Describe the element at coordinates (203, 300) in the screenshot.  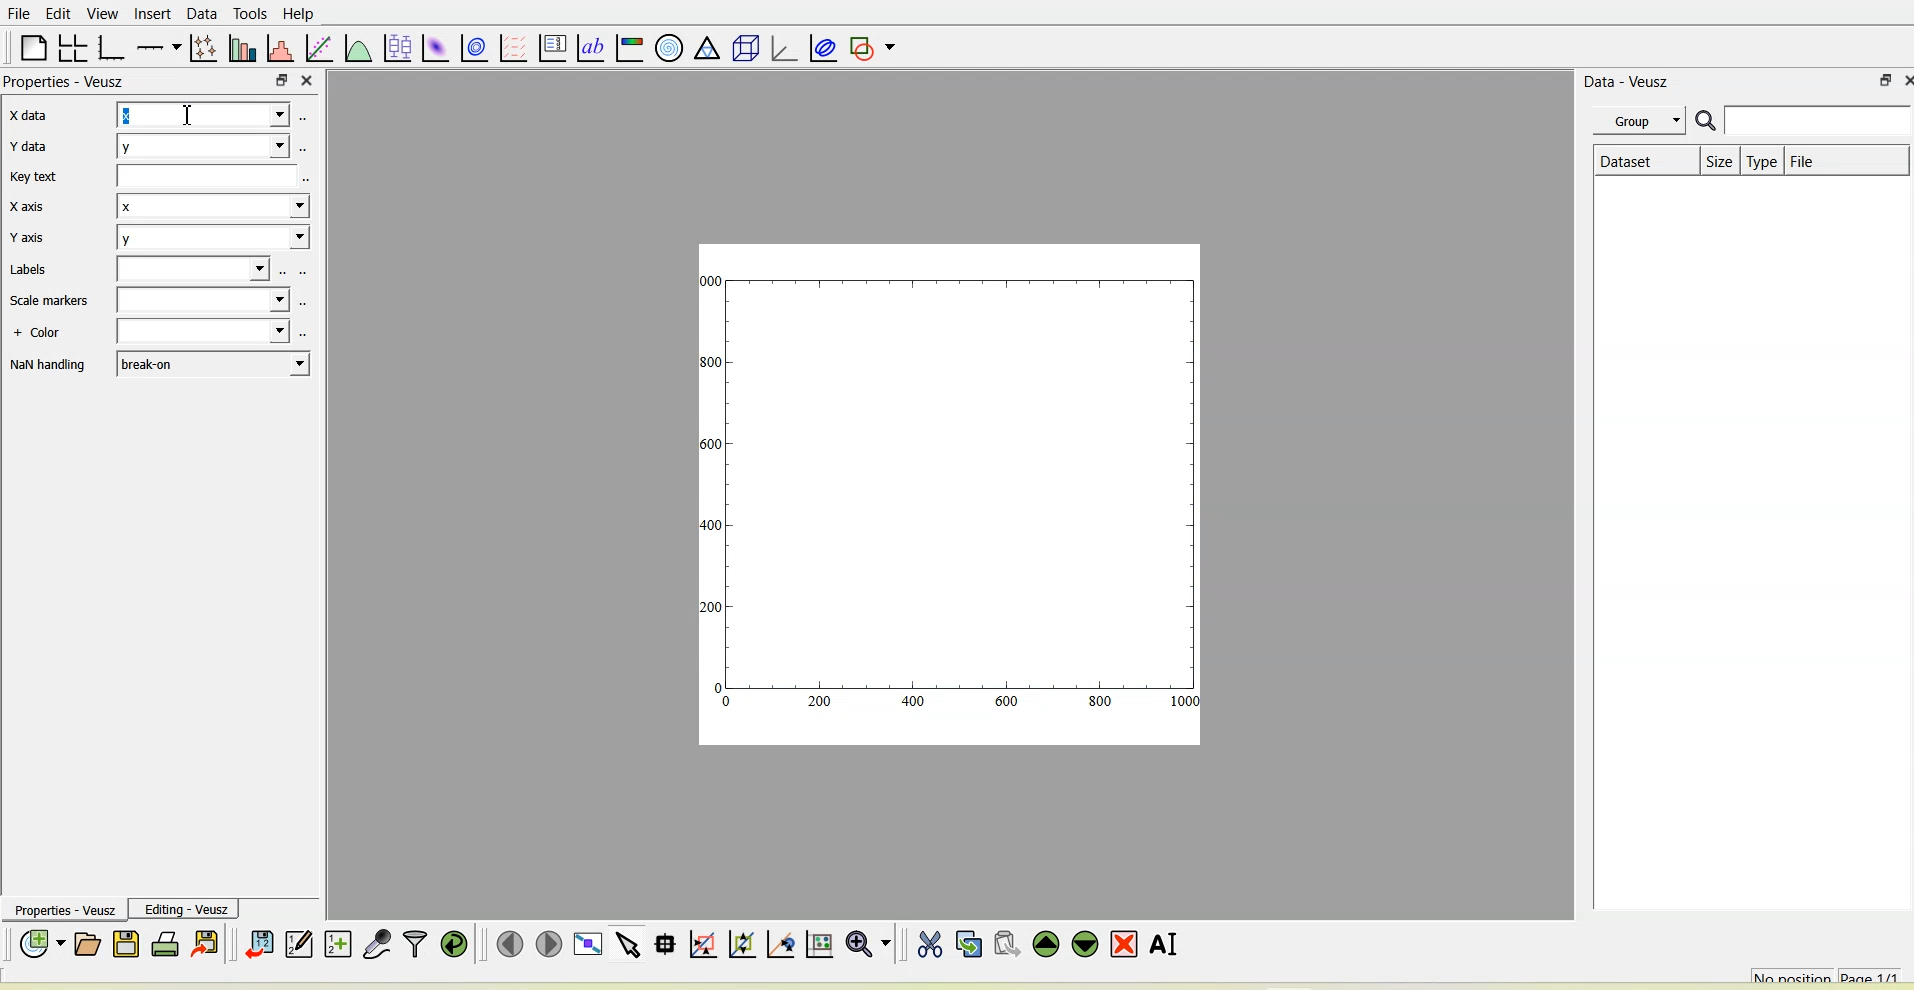
I see `Blank` at that location.